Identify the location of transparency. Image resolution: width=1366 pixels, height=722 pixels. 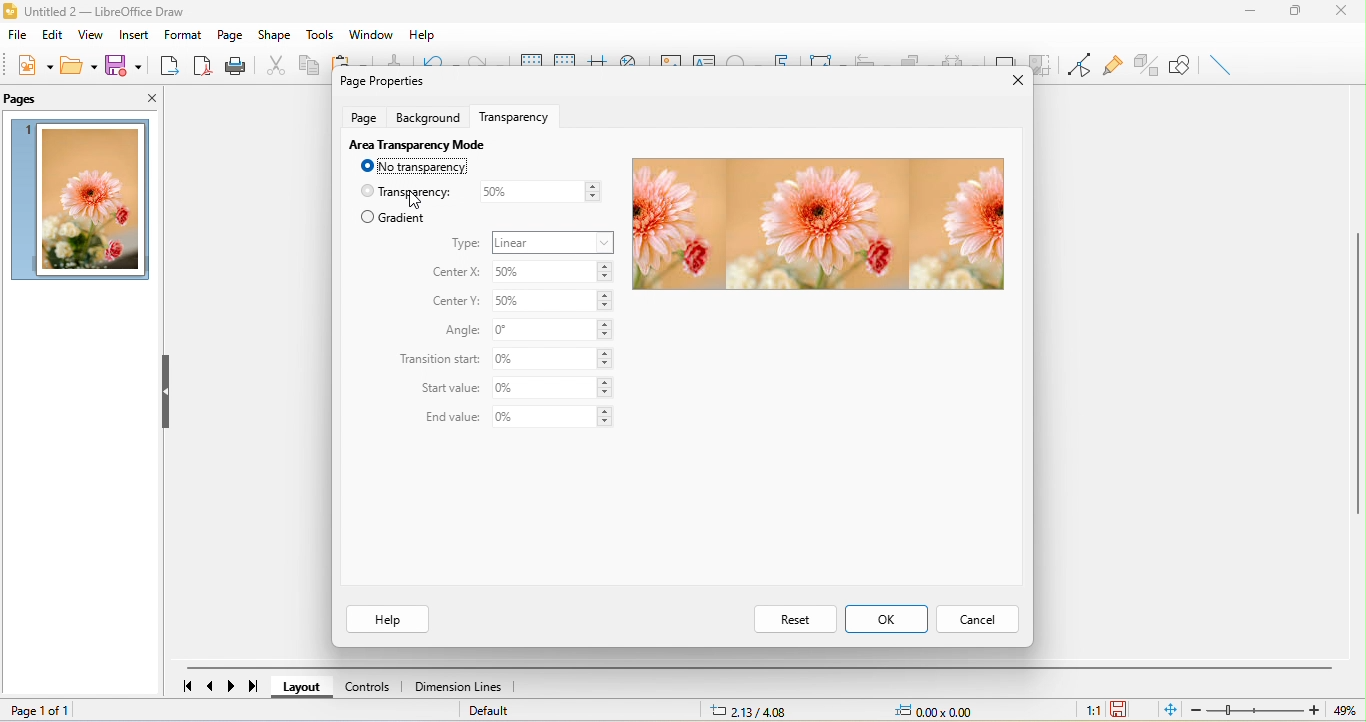
(407, 192).